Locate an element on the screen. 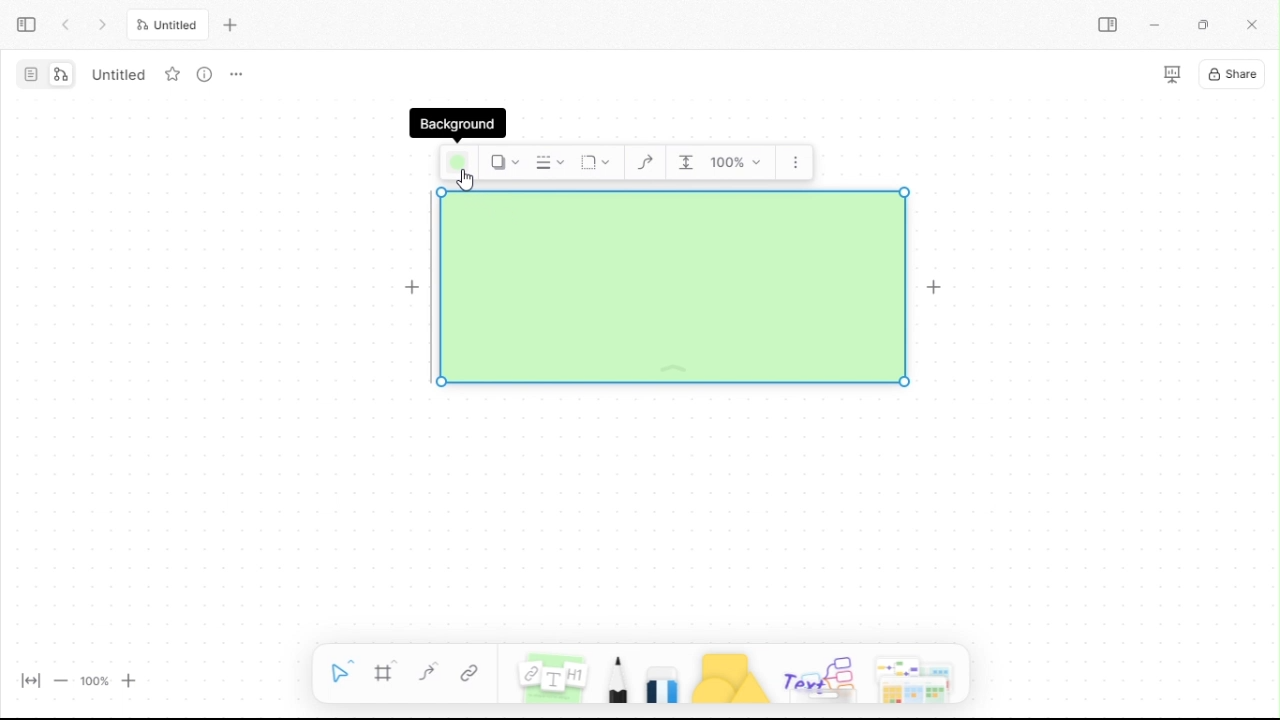  Text is located at coordinates (457, 124).